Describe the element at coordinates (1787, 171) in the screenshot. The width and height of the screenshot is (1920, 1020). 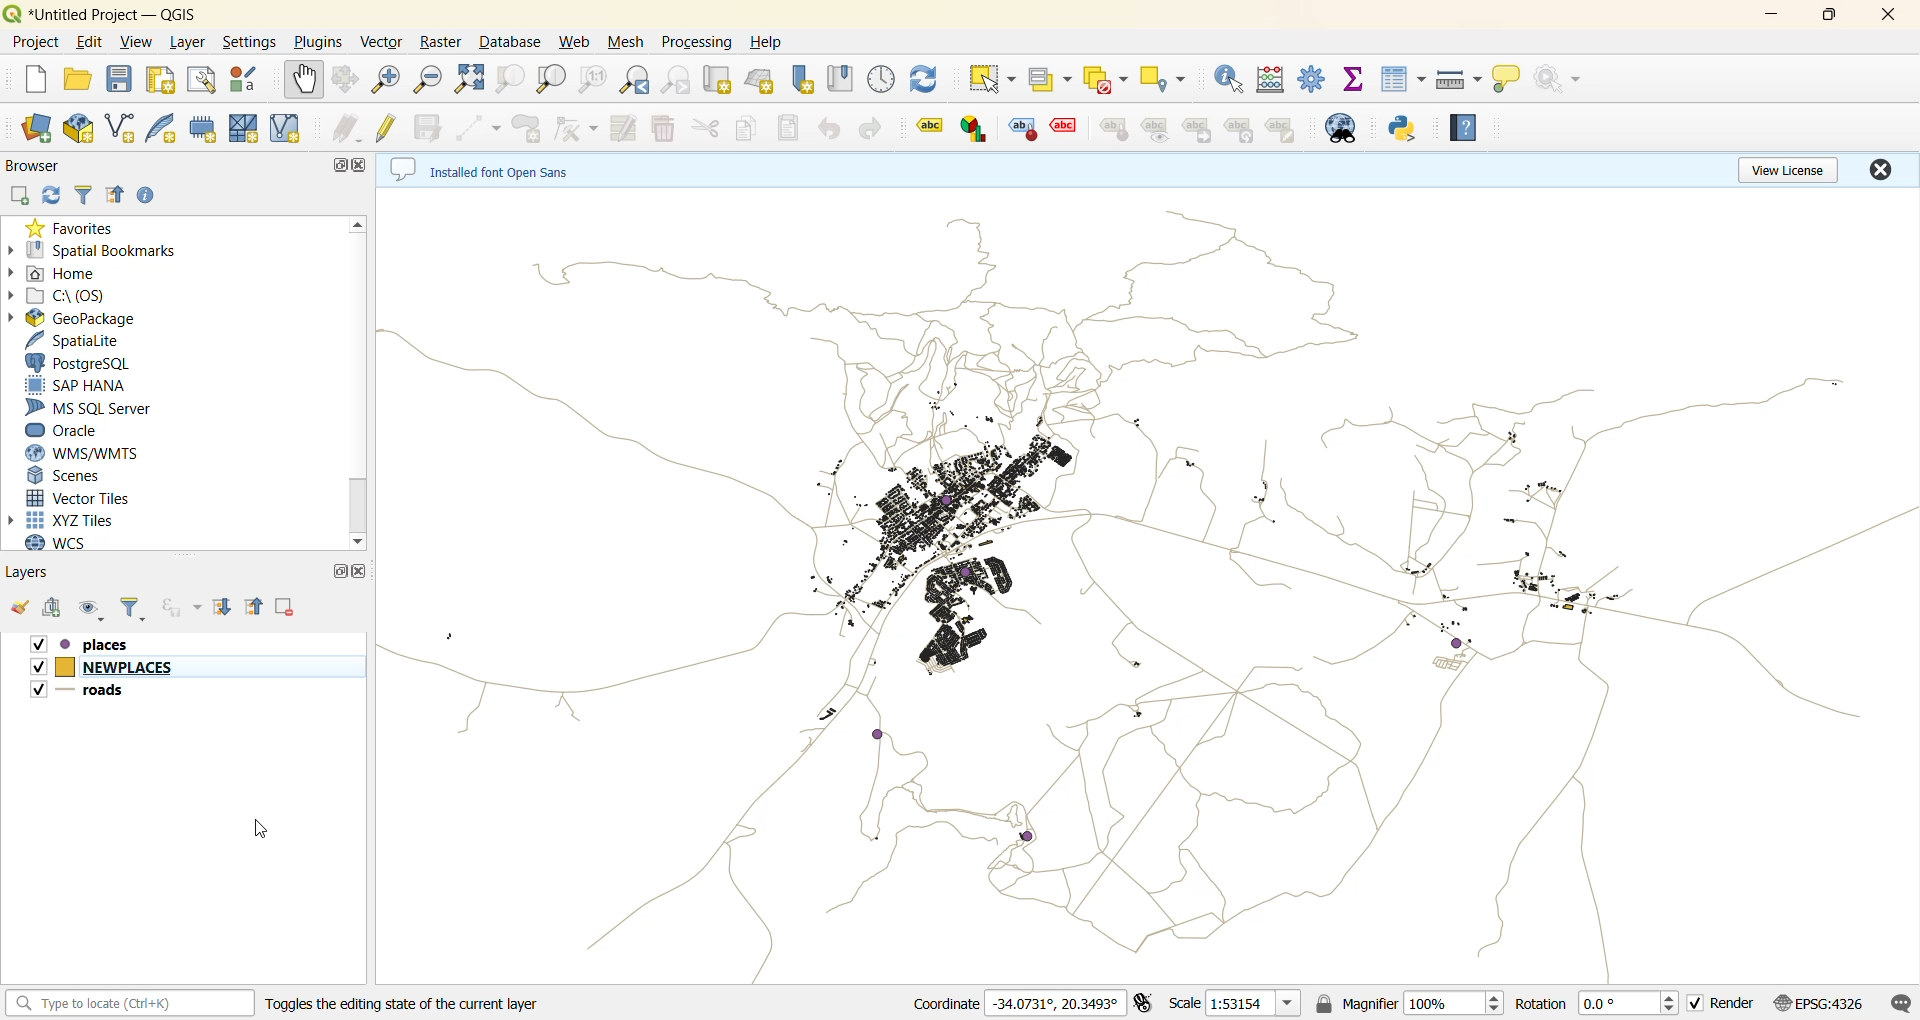
I see `view license` at that location.